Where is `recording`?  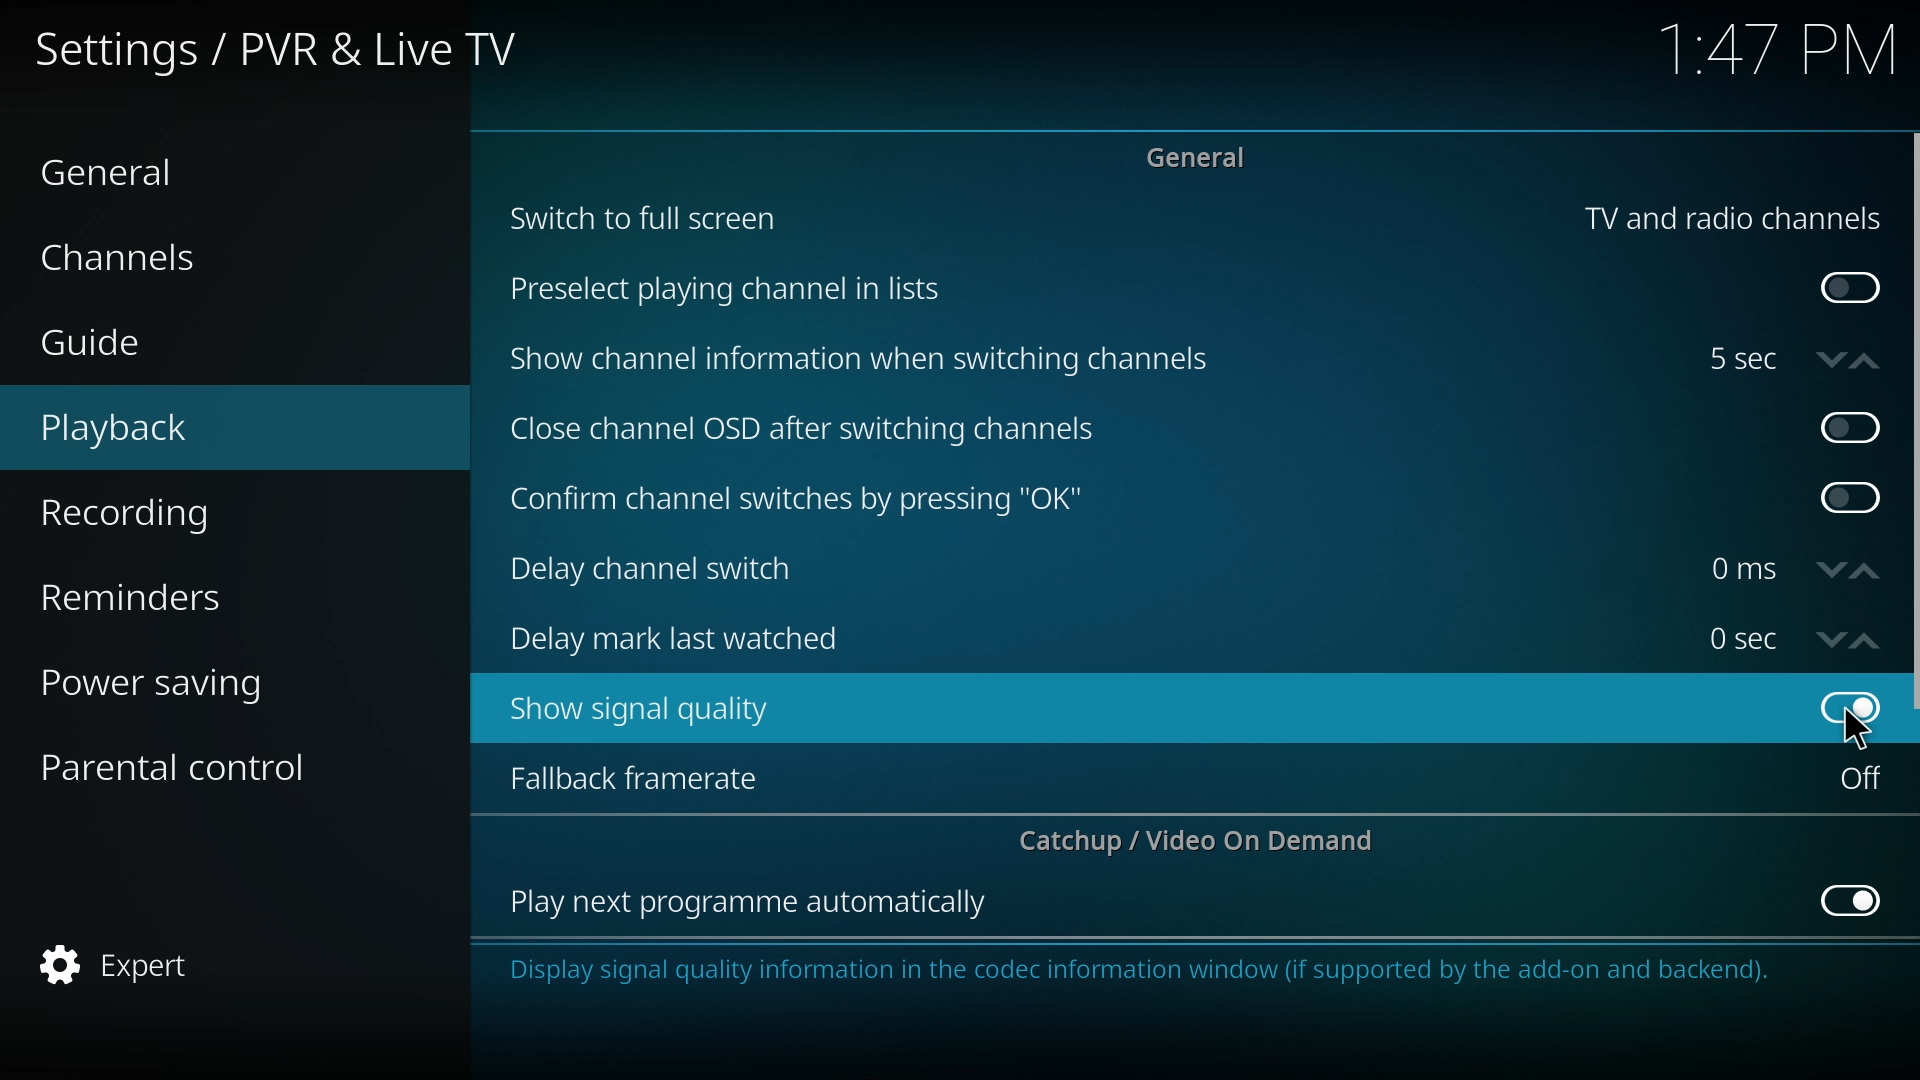
recording is located at coordinates (181, 514).